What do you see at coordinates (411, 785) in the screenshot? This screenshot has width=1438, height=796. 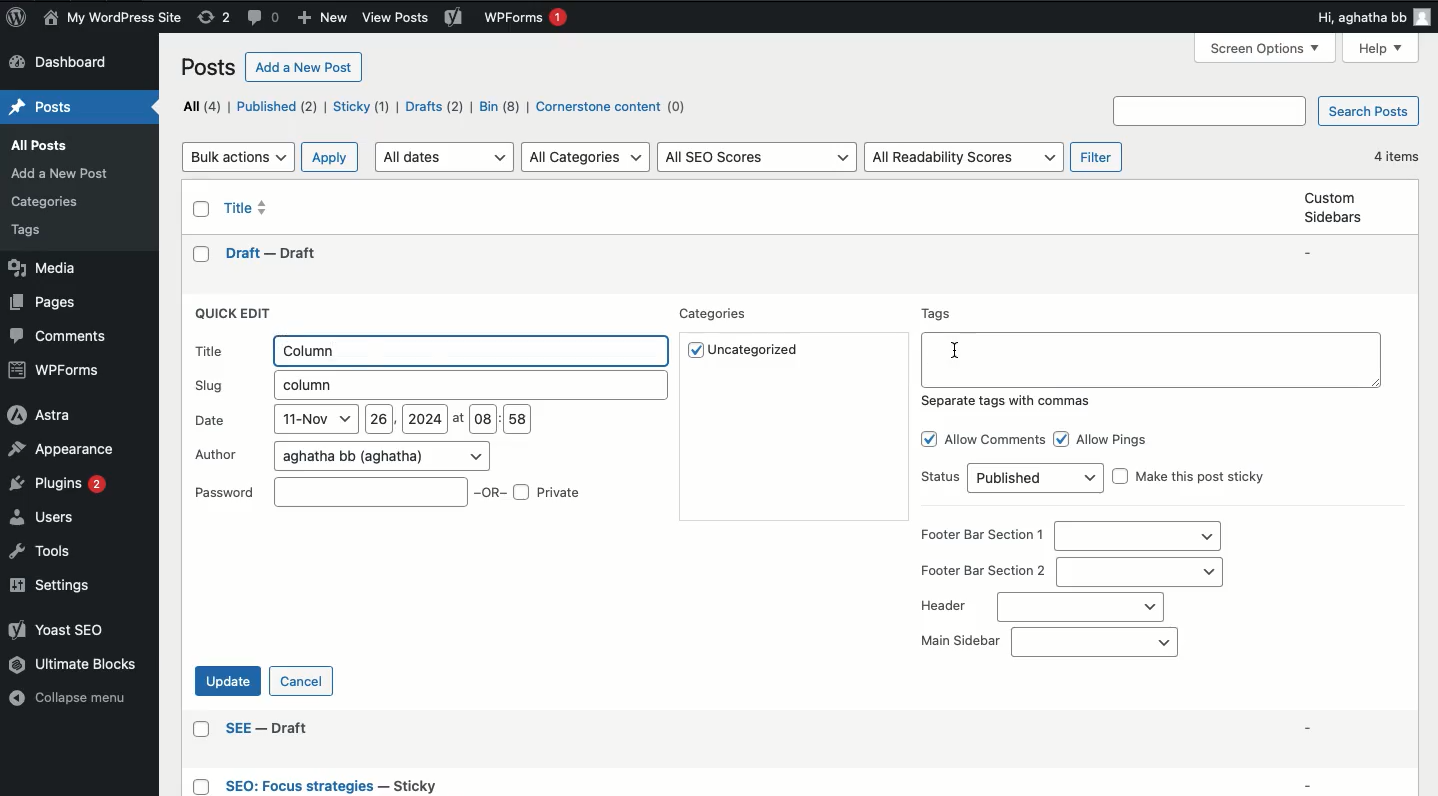 I see `` at bounding box center [411, 785].